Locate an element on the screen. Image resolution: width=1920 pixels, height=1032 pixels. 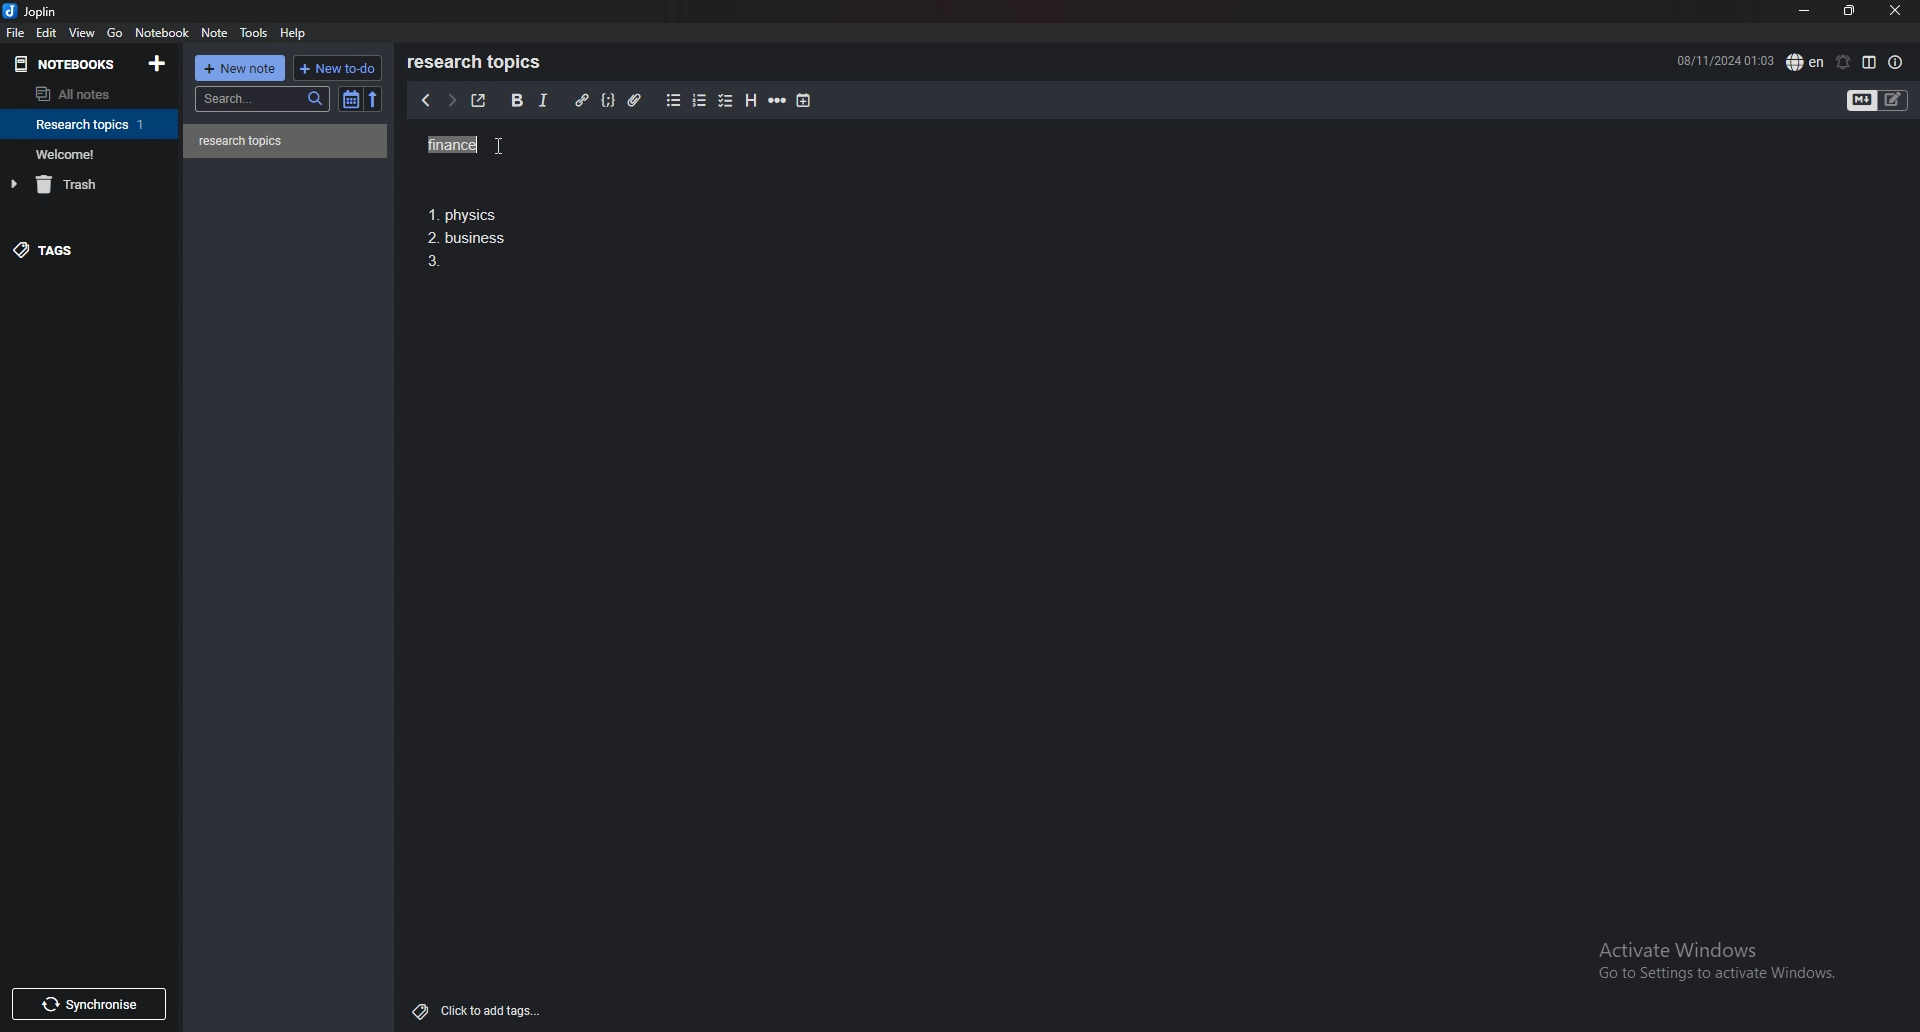
bullet list is located at coordinates (673, 101).